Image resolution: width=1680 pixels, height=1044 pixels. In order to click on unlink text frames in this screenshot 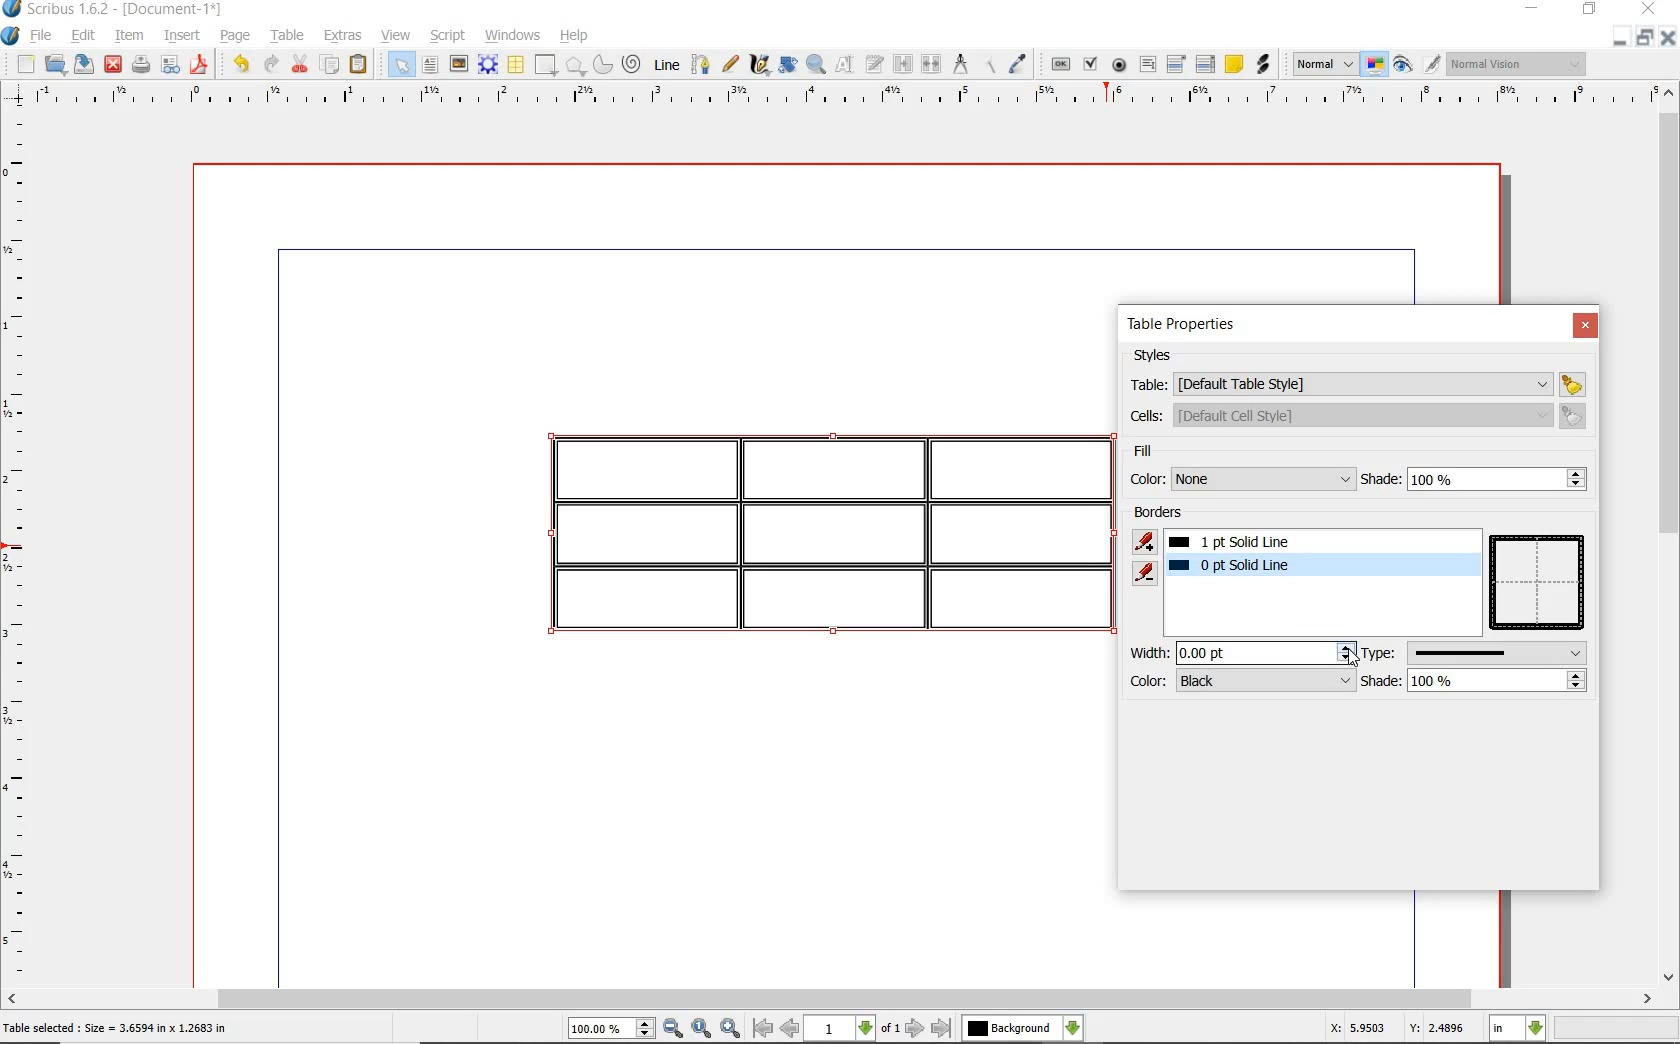, I will do `click(932, 64)`.